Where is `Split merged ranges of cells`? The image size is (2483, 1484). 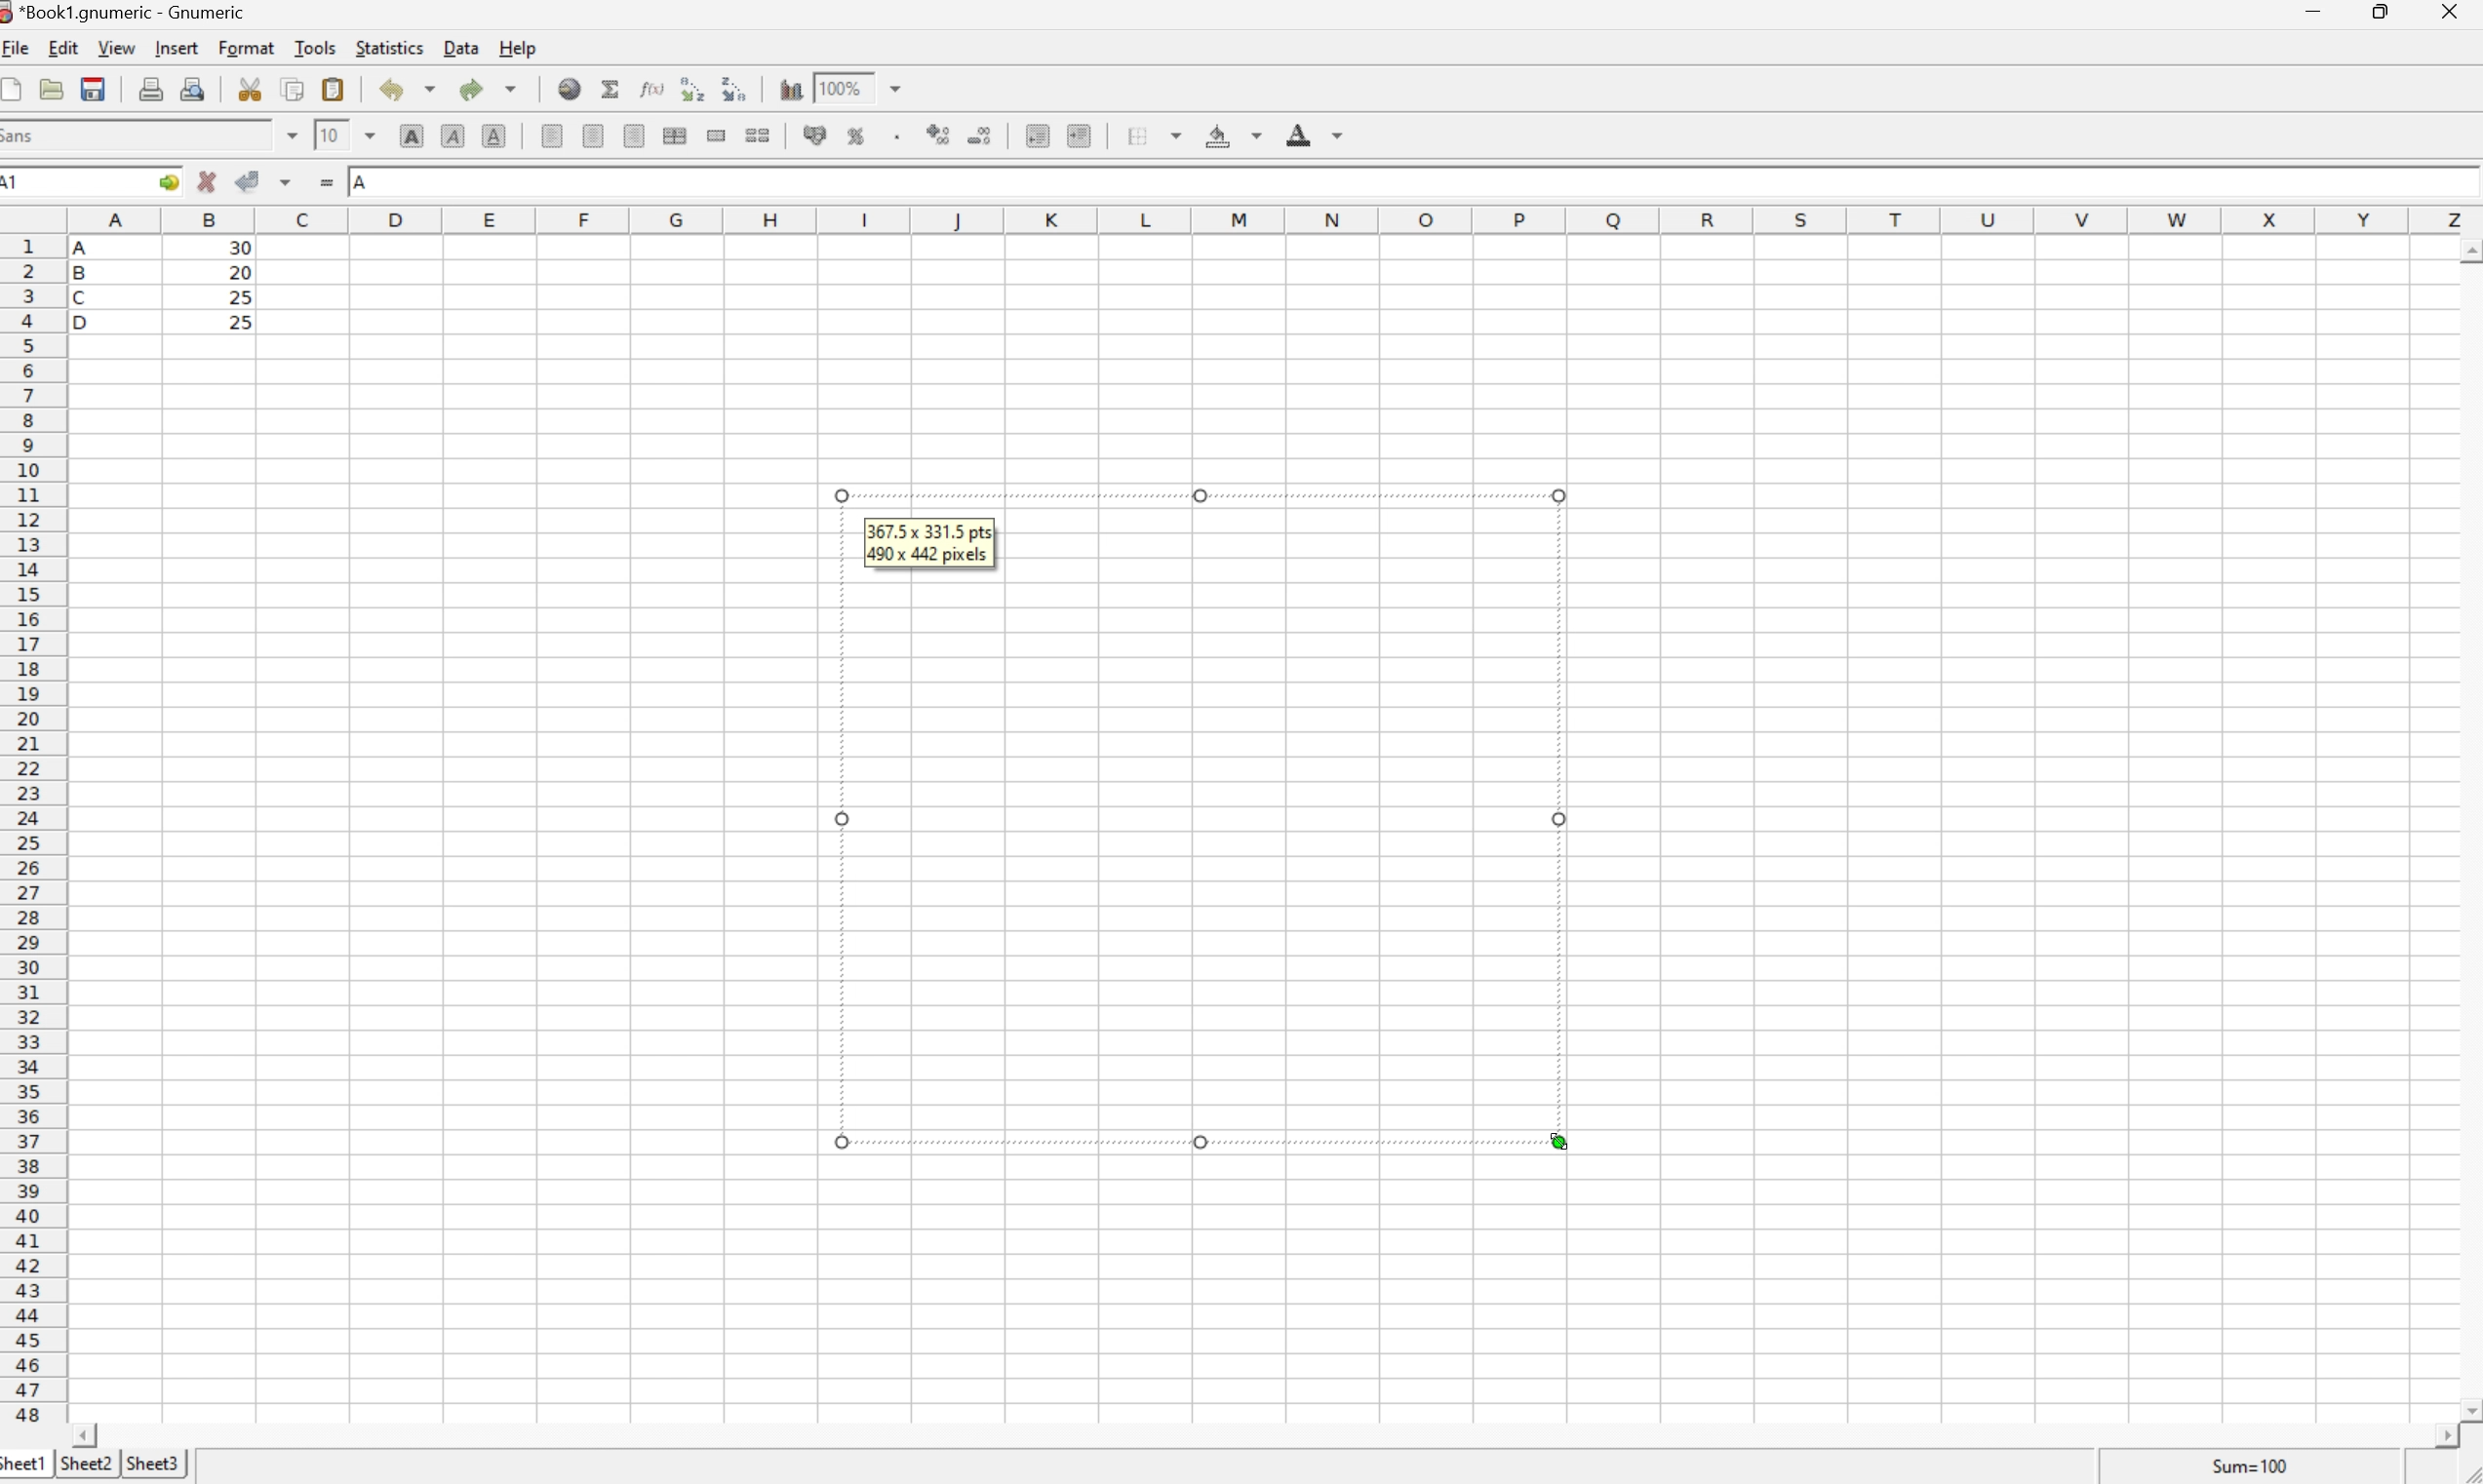
Split merged ranges of cells is located at coordinates (756, 136).